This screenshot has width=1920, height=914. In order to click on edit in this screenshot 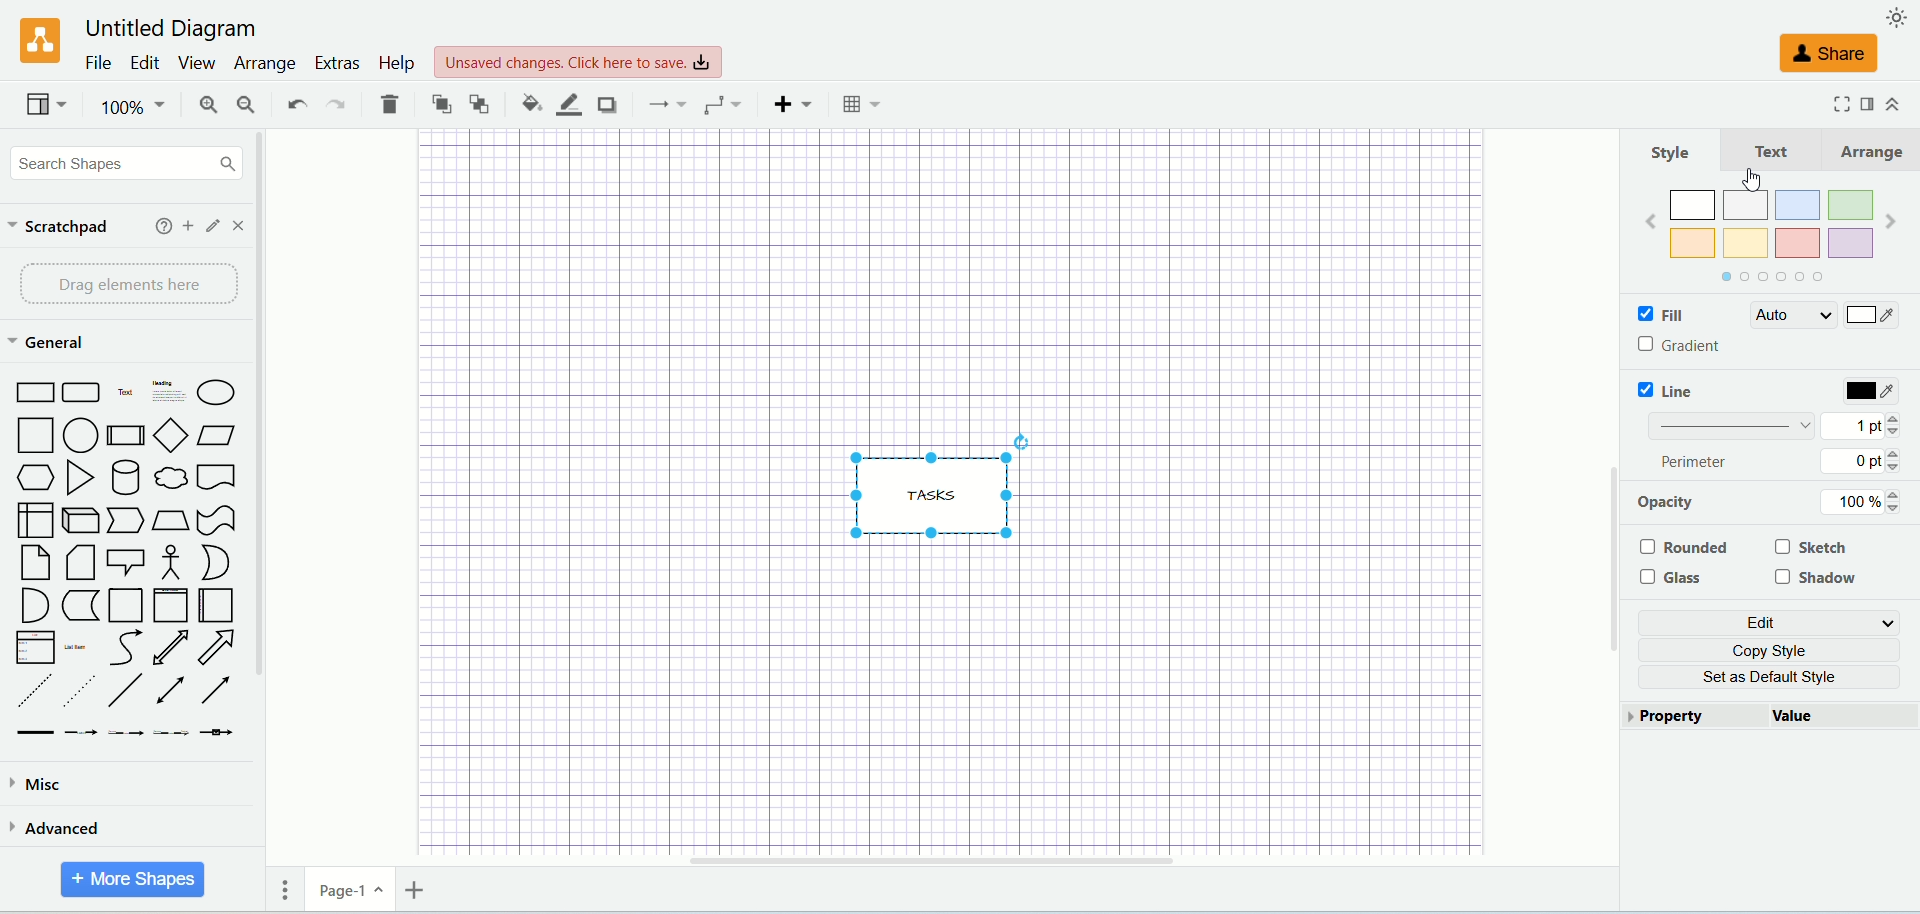, I will do `click(1767, 621)`.